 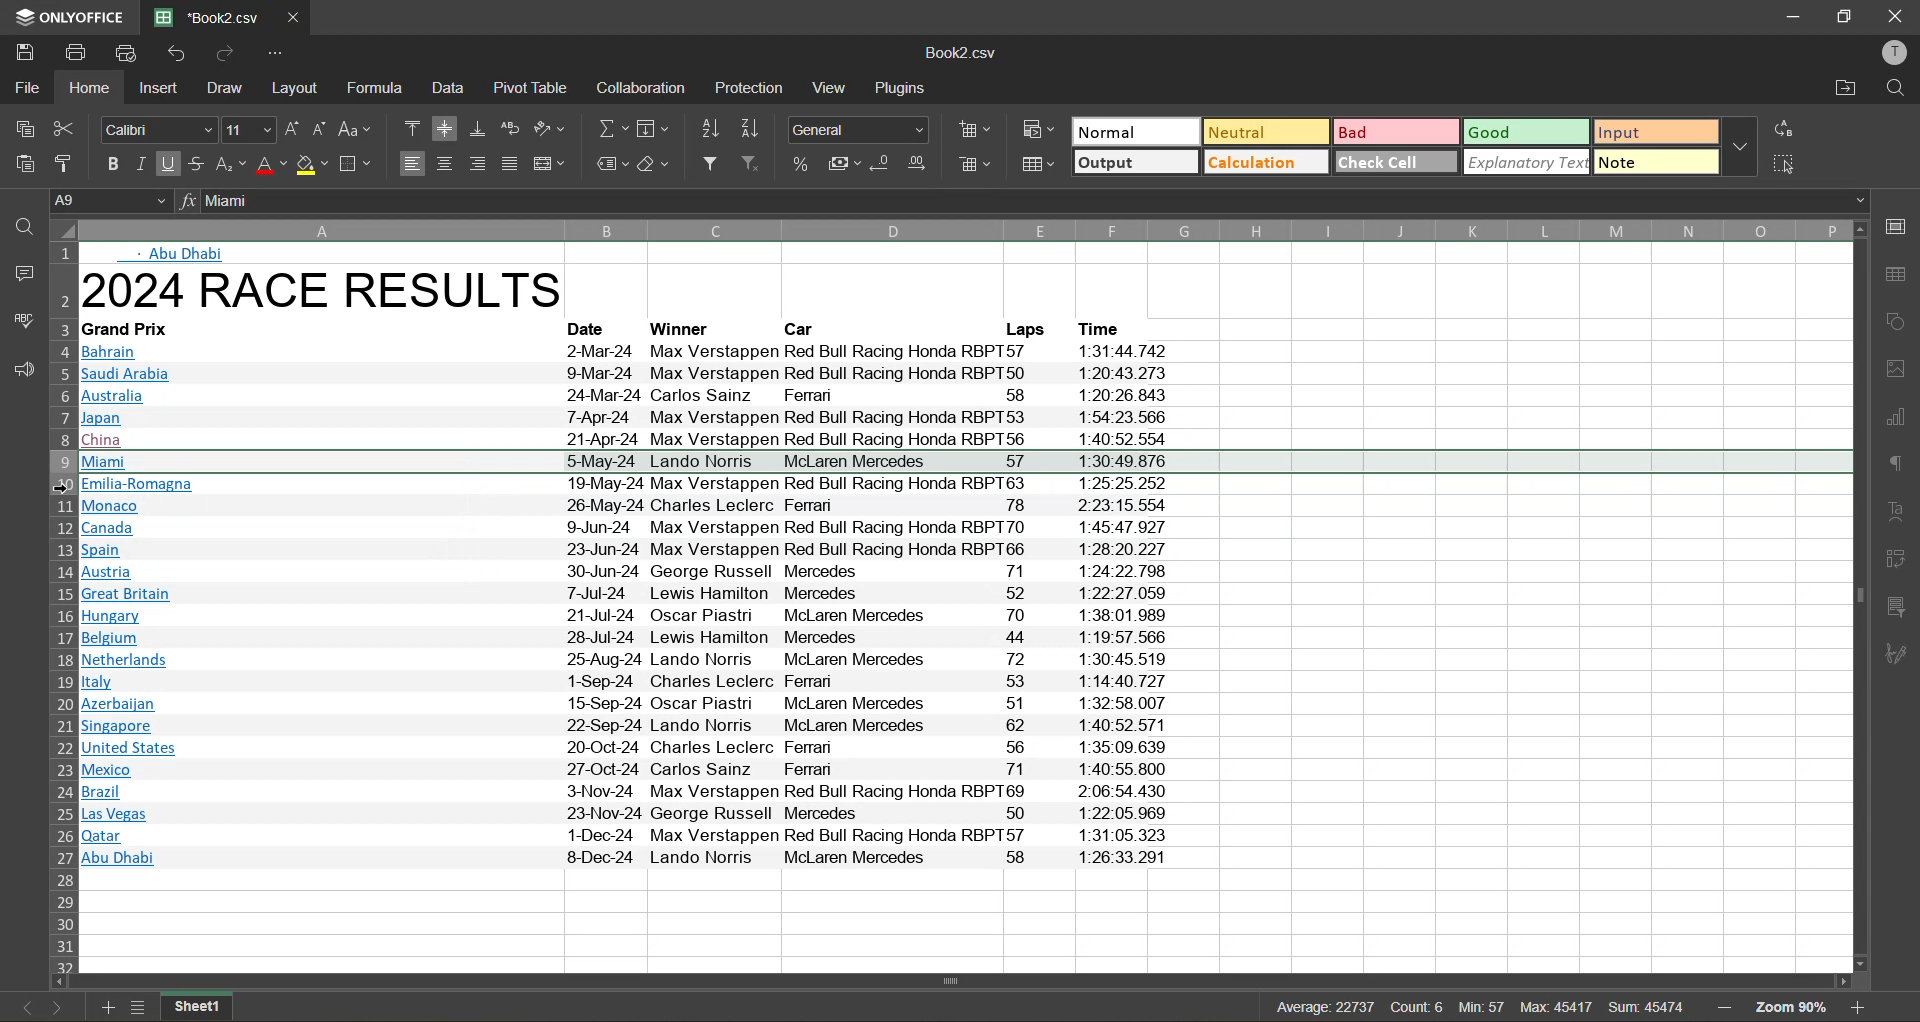 I want to click on ILas Vegas 23-Nov-24 George Russell Mercedes 50 1-22:05.969, so click(x=628, y=813).